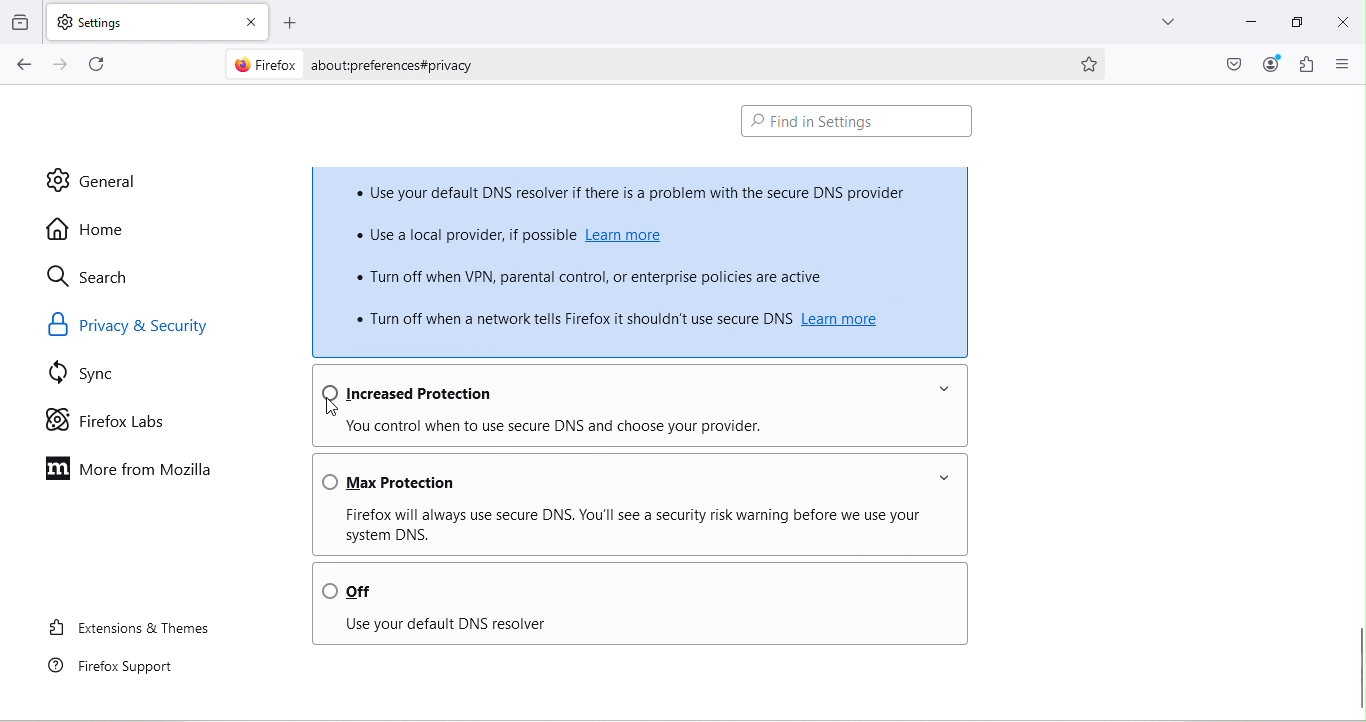  Describe the element at coordinates (136, 323) in the screenshot. I see `Privacy & security` at that location.